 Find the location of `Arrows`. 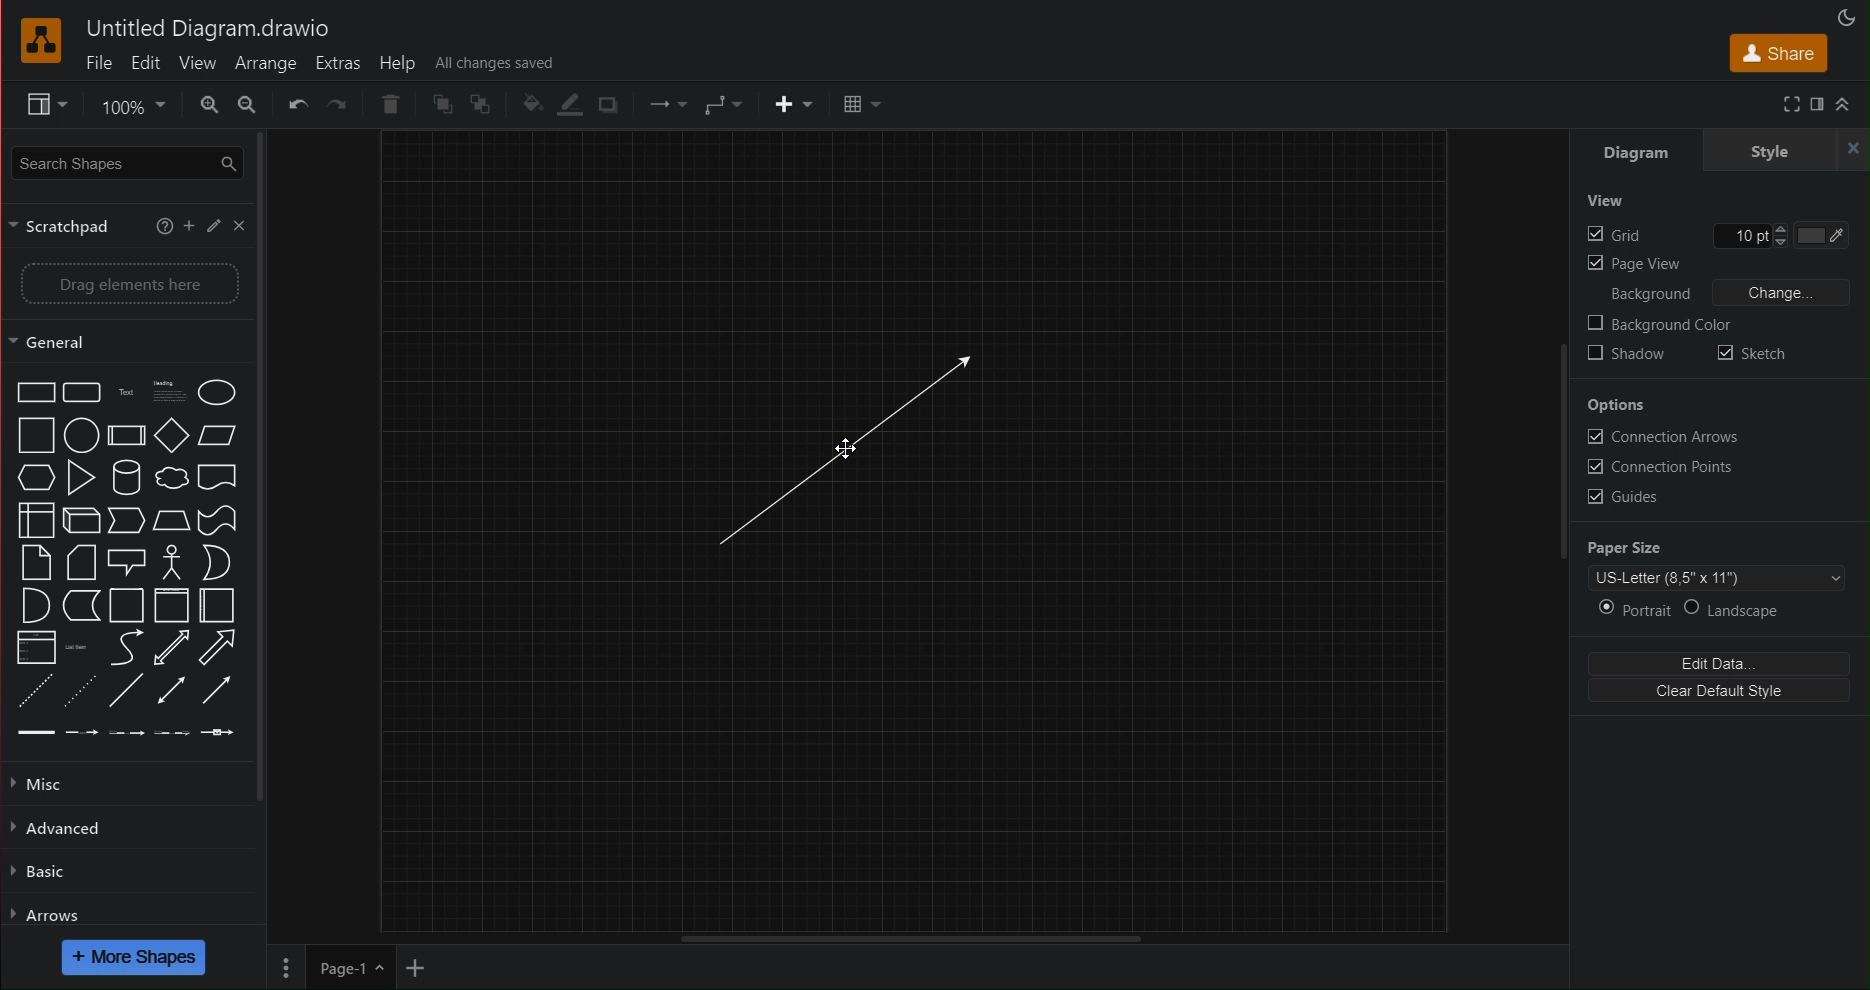

Arrows is located at coordinates (47, 914).